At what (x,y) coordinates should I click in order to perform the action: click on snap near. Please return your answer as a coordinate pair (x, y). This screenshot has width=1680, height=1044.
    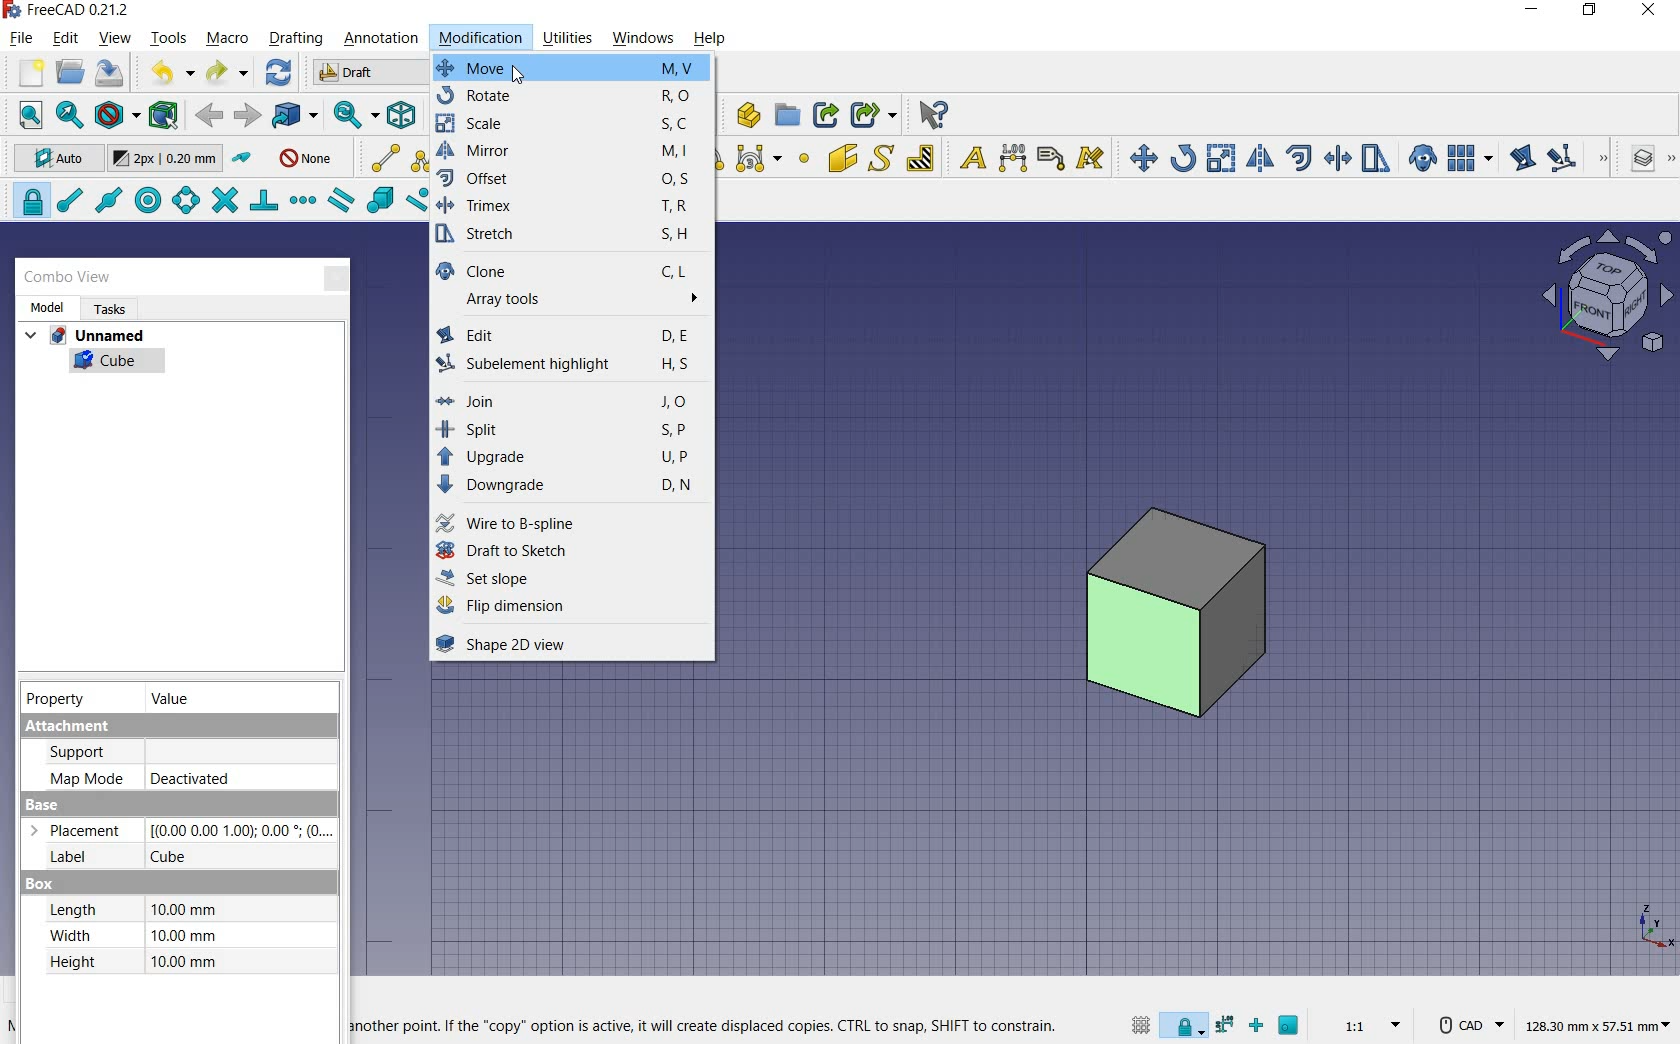
    Looking at the image, I should click on (418, 200).